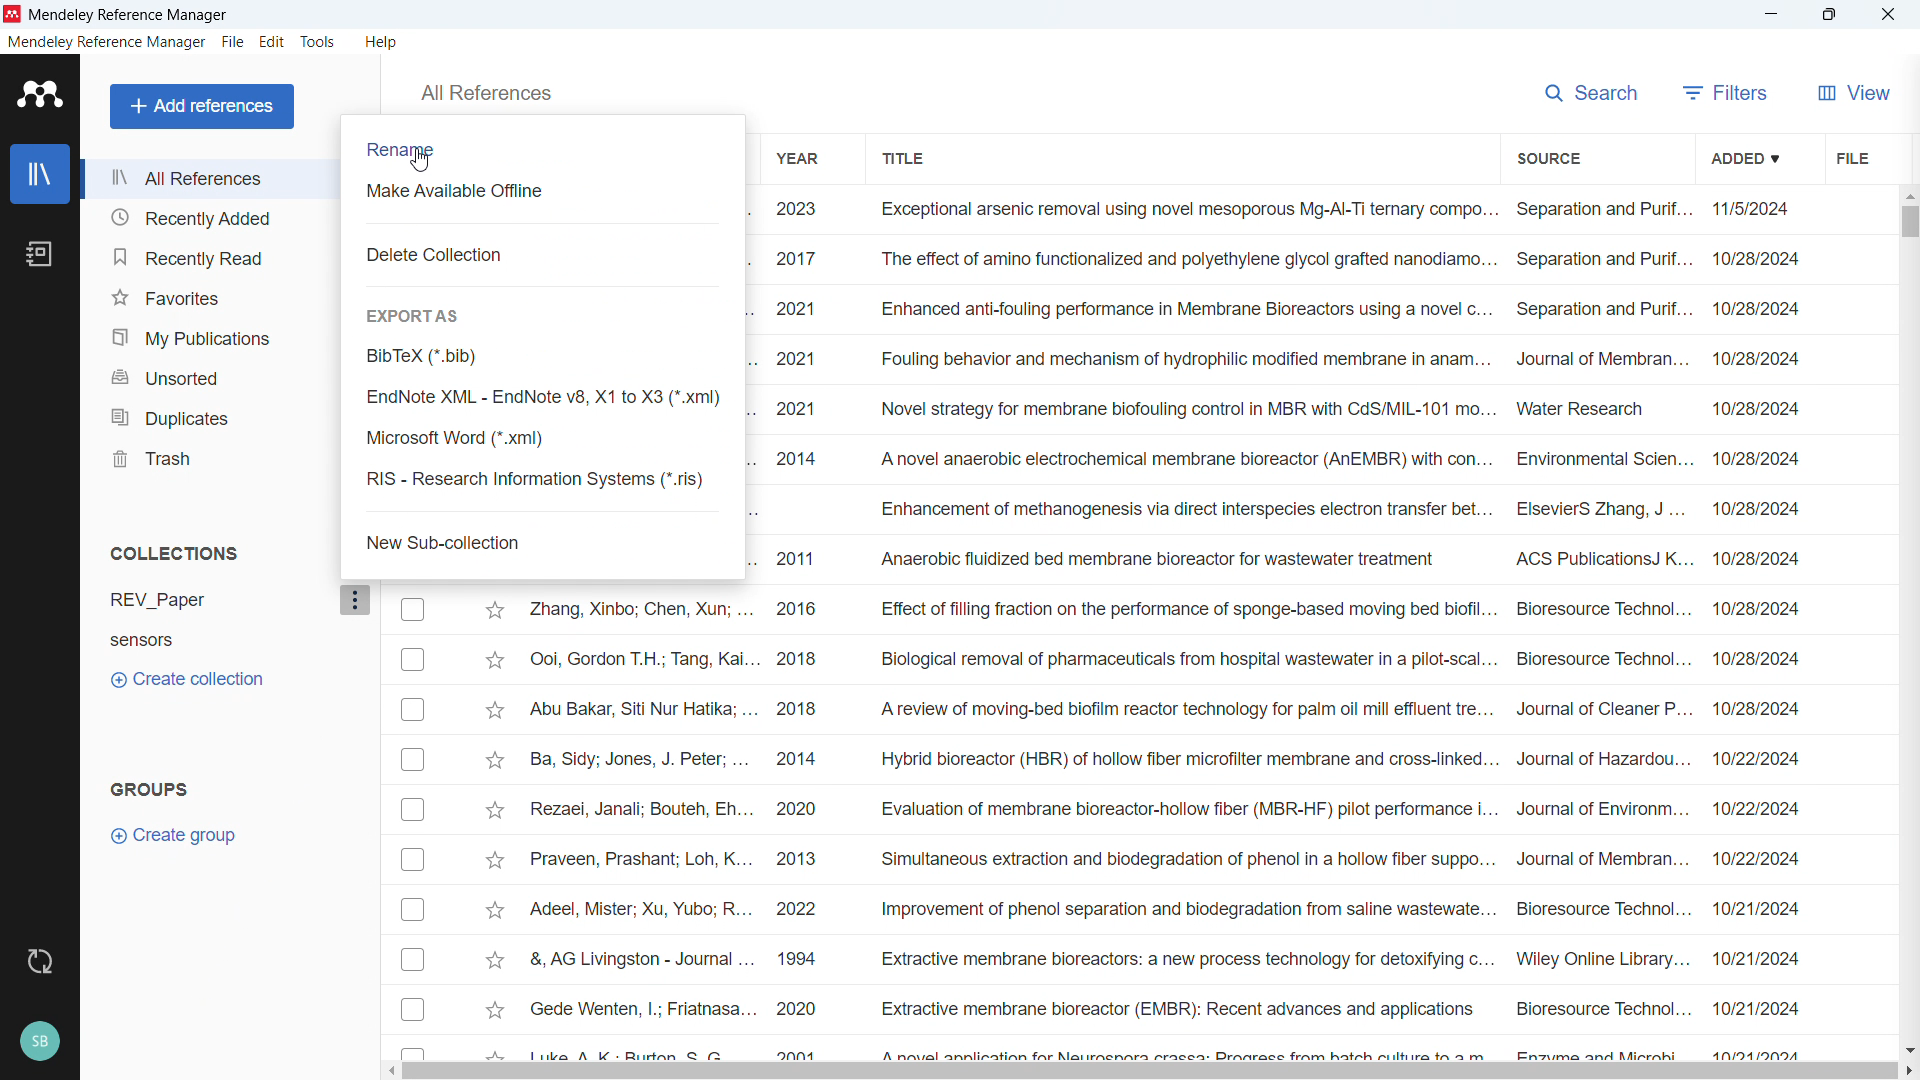  I want to click on Gede Wenten, |; Friatnasa... 2020 Extractive membrane bioreactor (EMBR): Recent advances and applications Bioresource Technol... 10/21/2024, so click(1165, 1008).